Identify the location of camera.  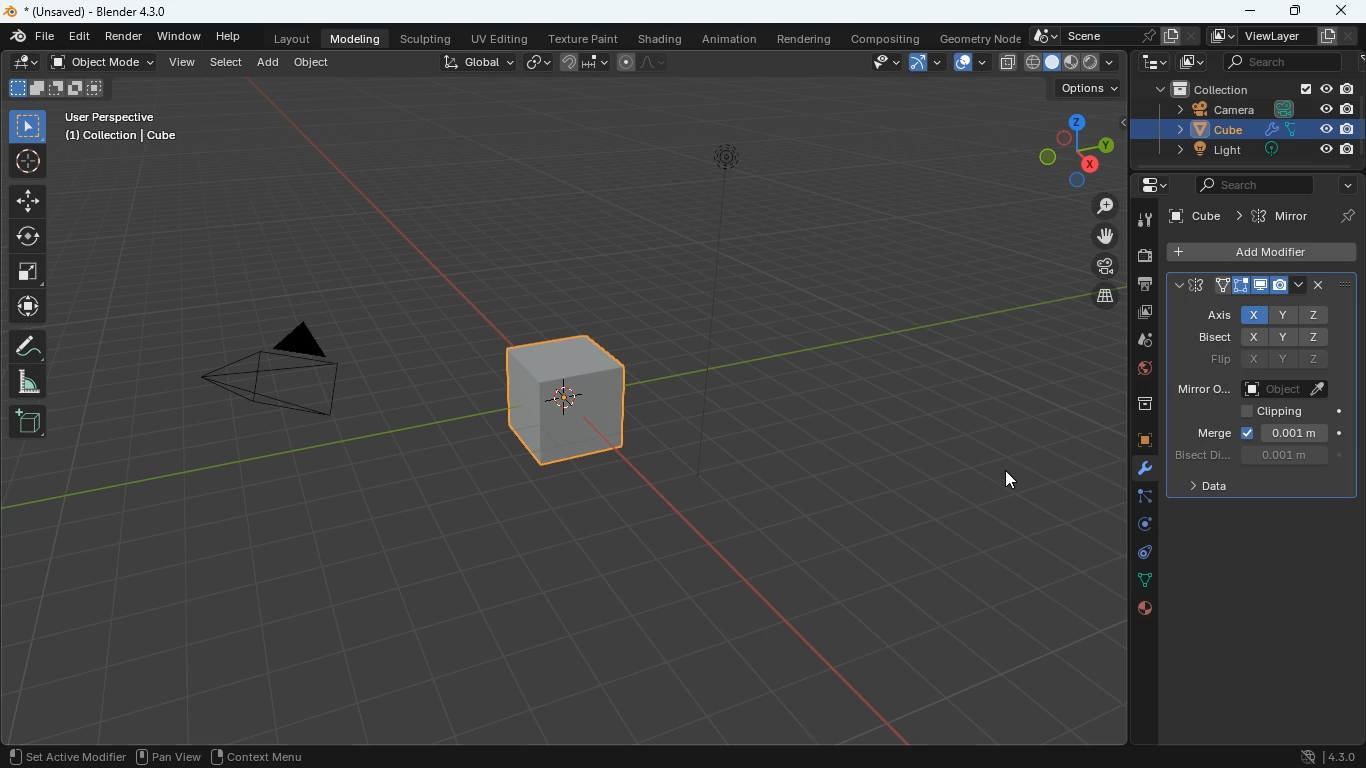
(1144, 256).